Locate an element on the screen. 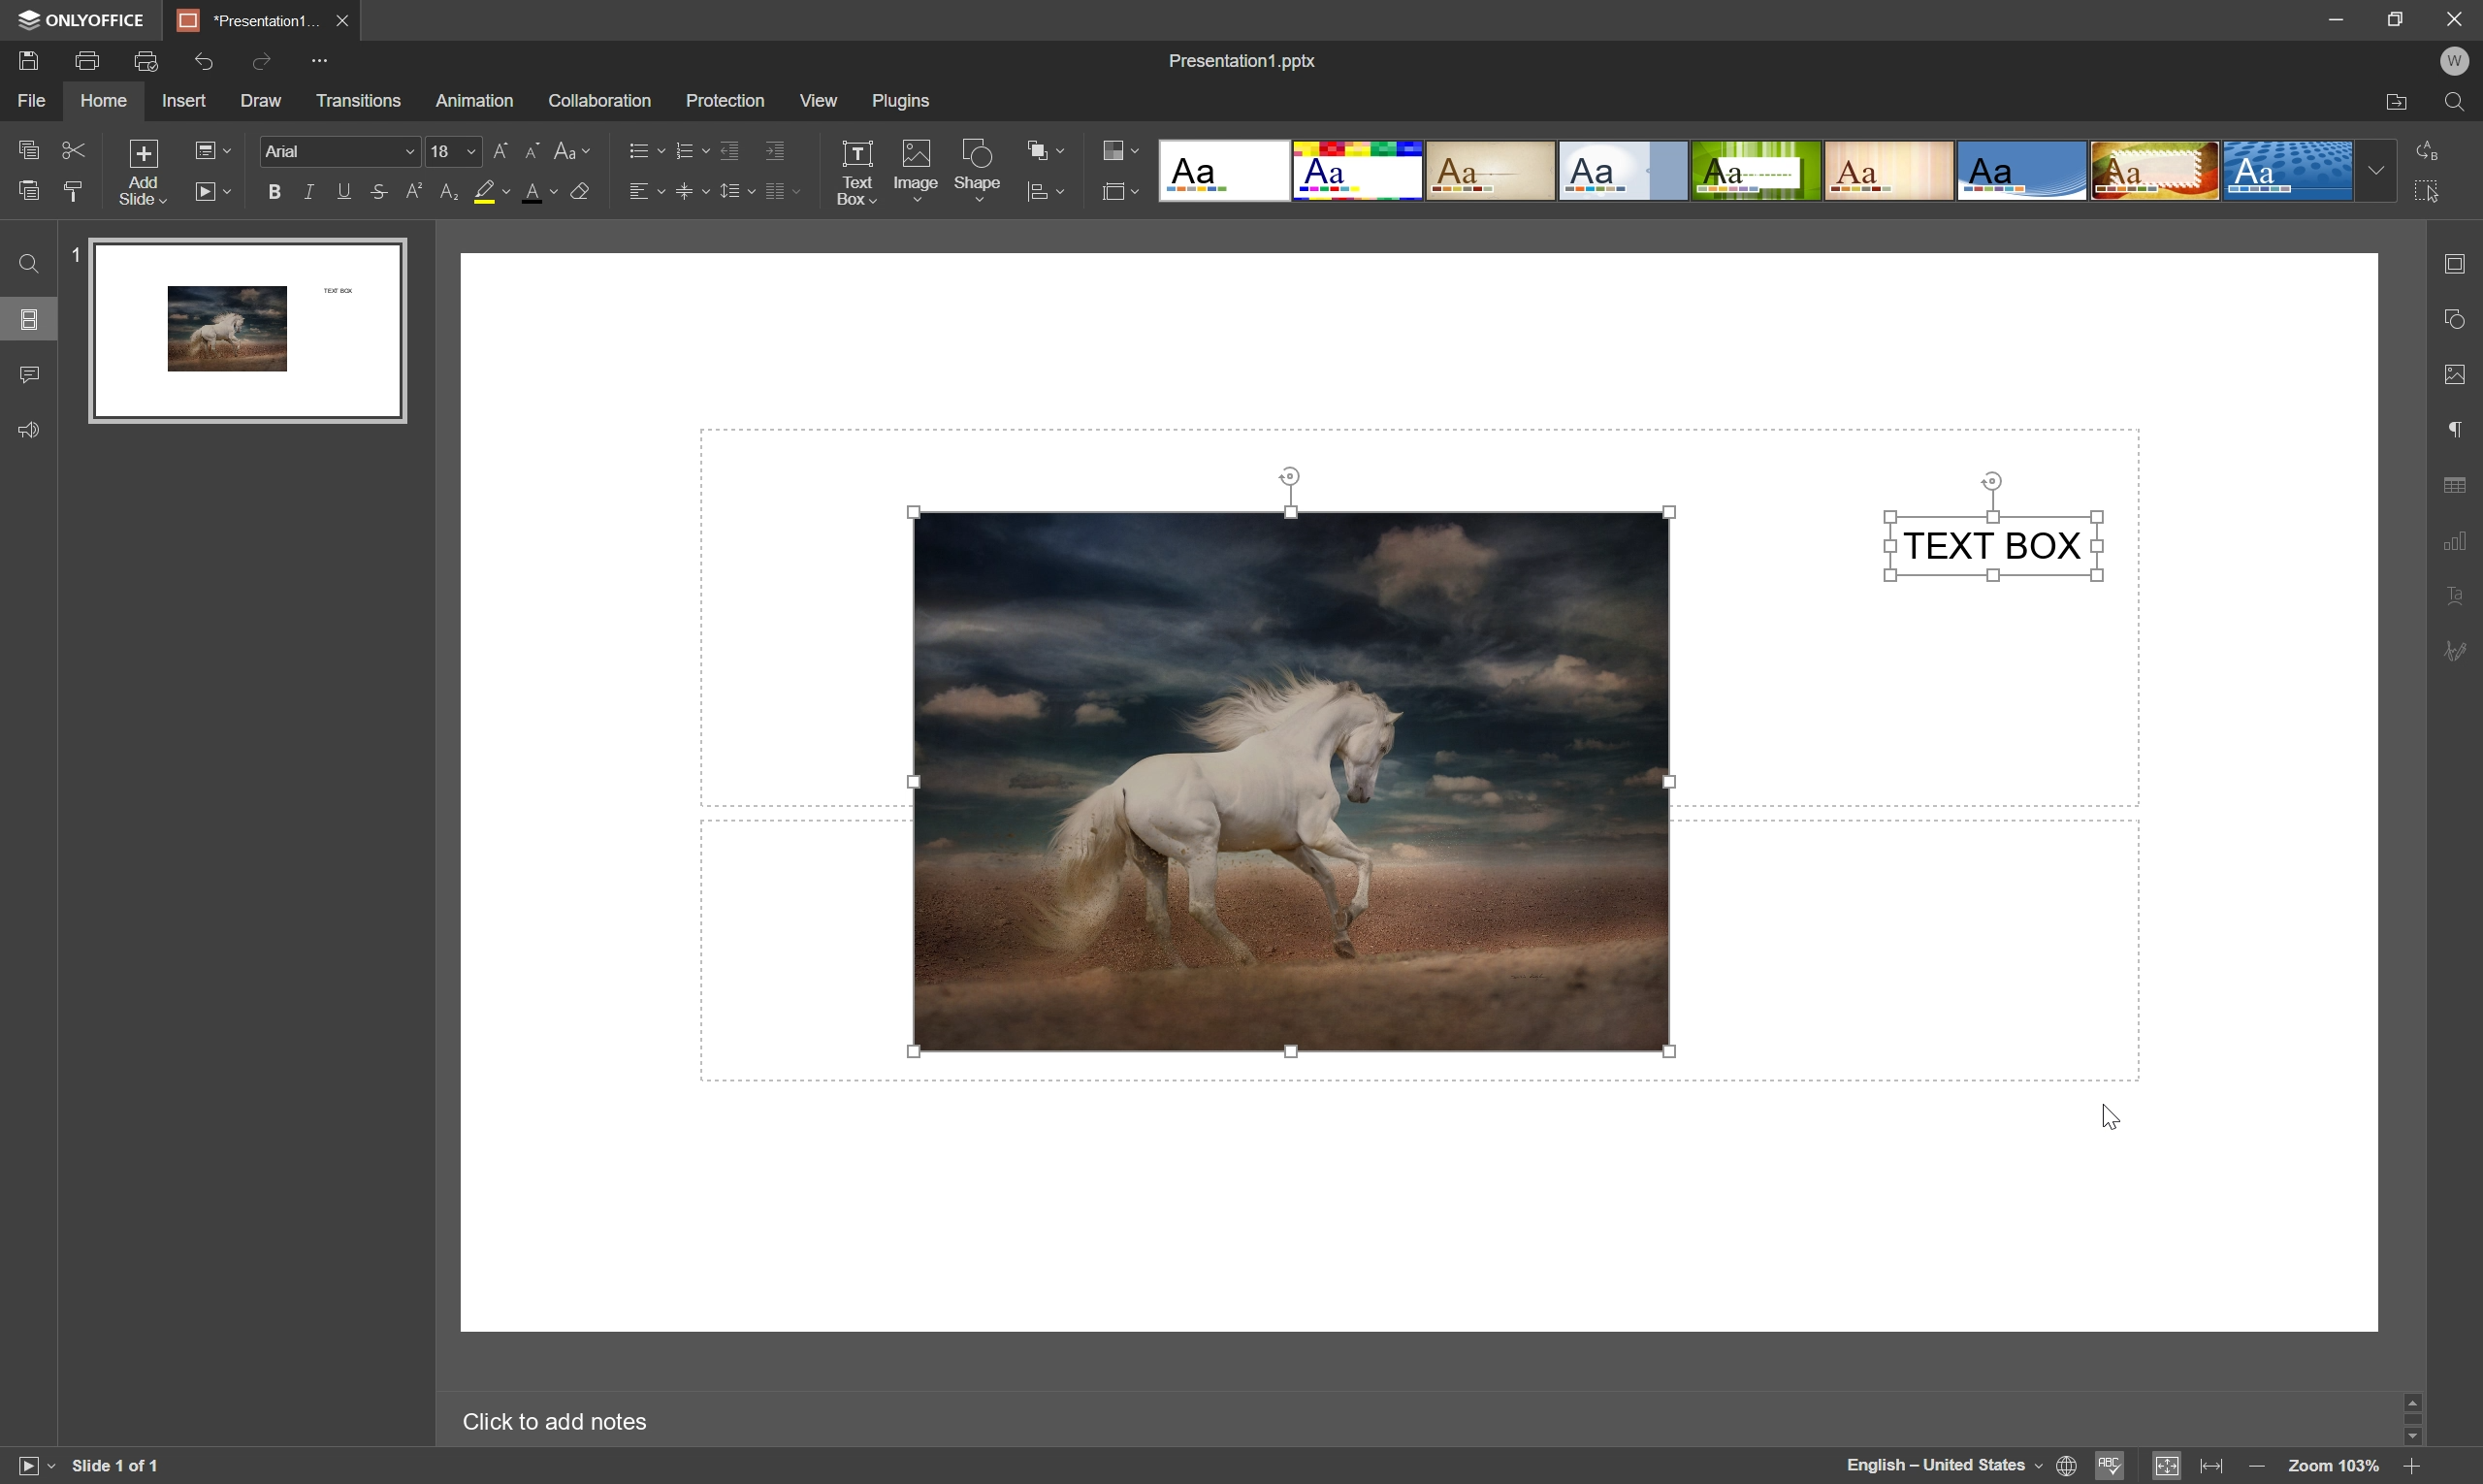 The image size is (2483, 1484). numbering is located at coordinates (689, 151).